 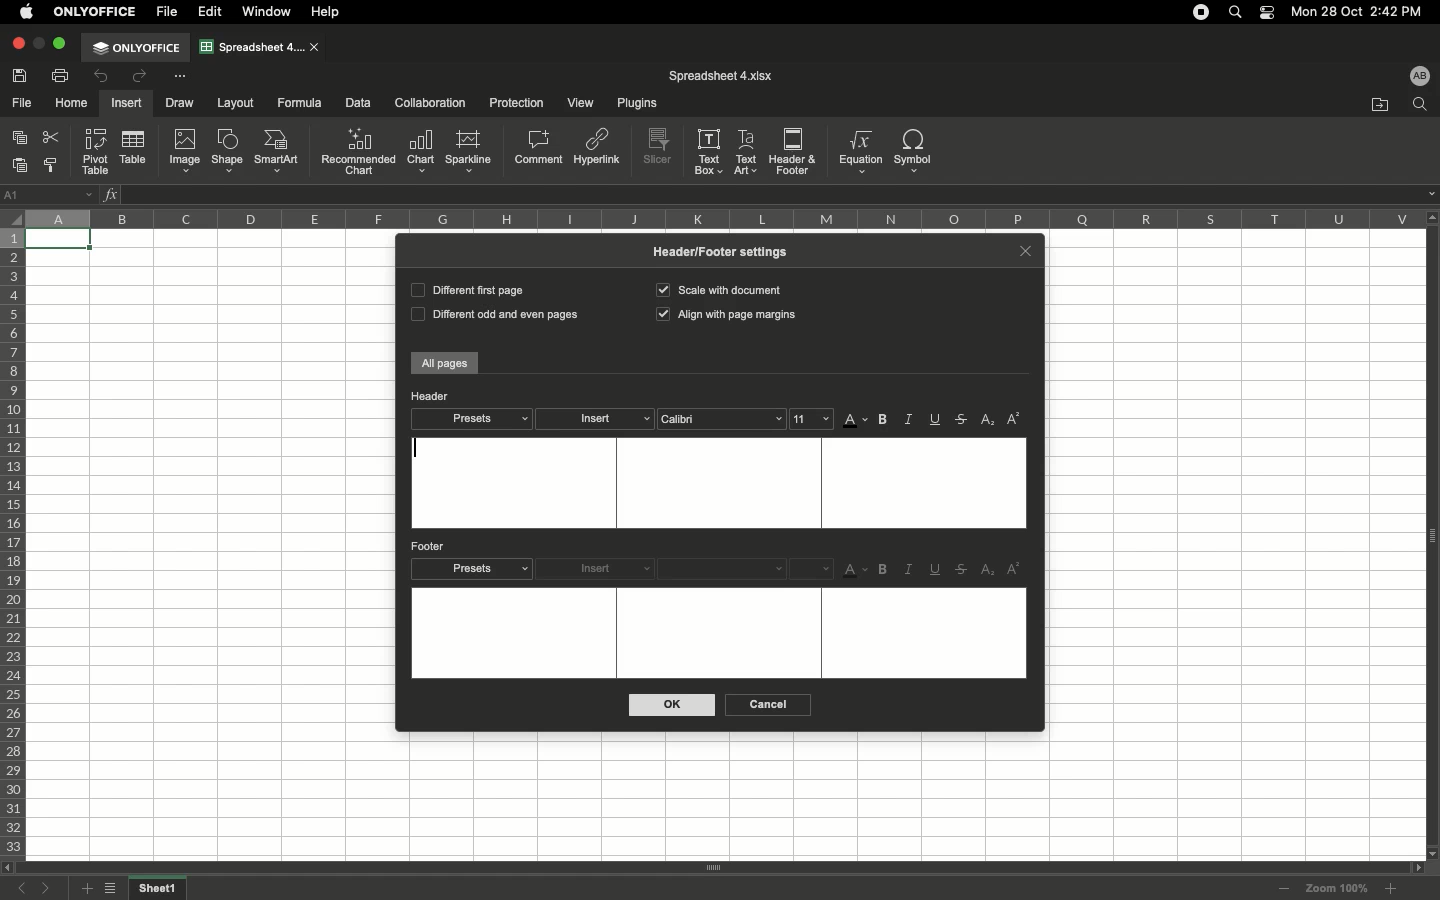 I want to click on Recommended chart, so click(x=358, y=151).